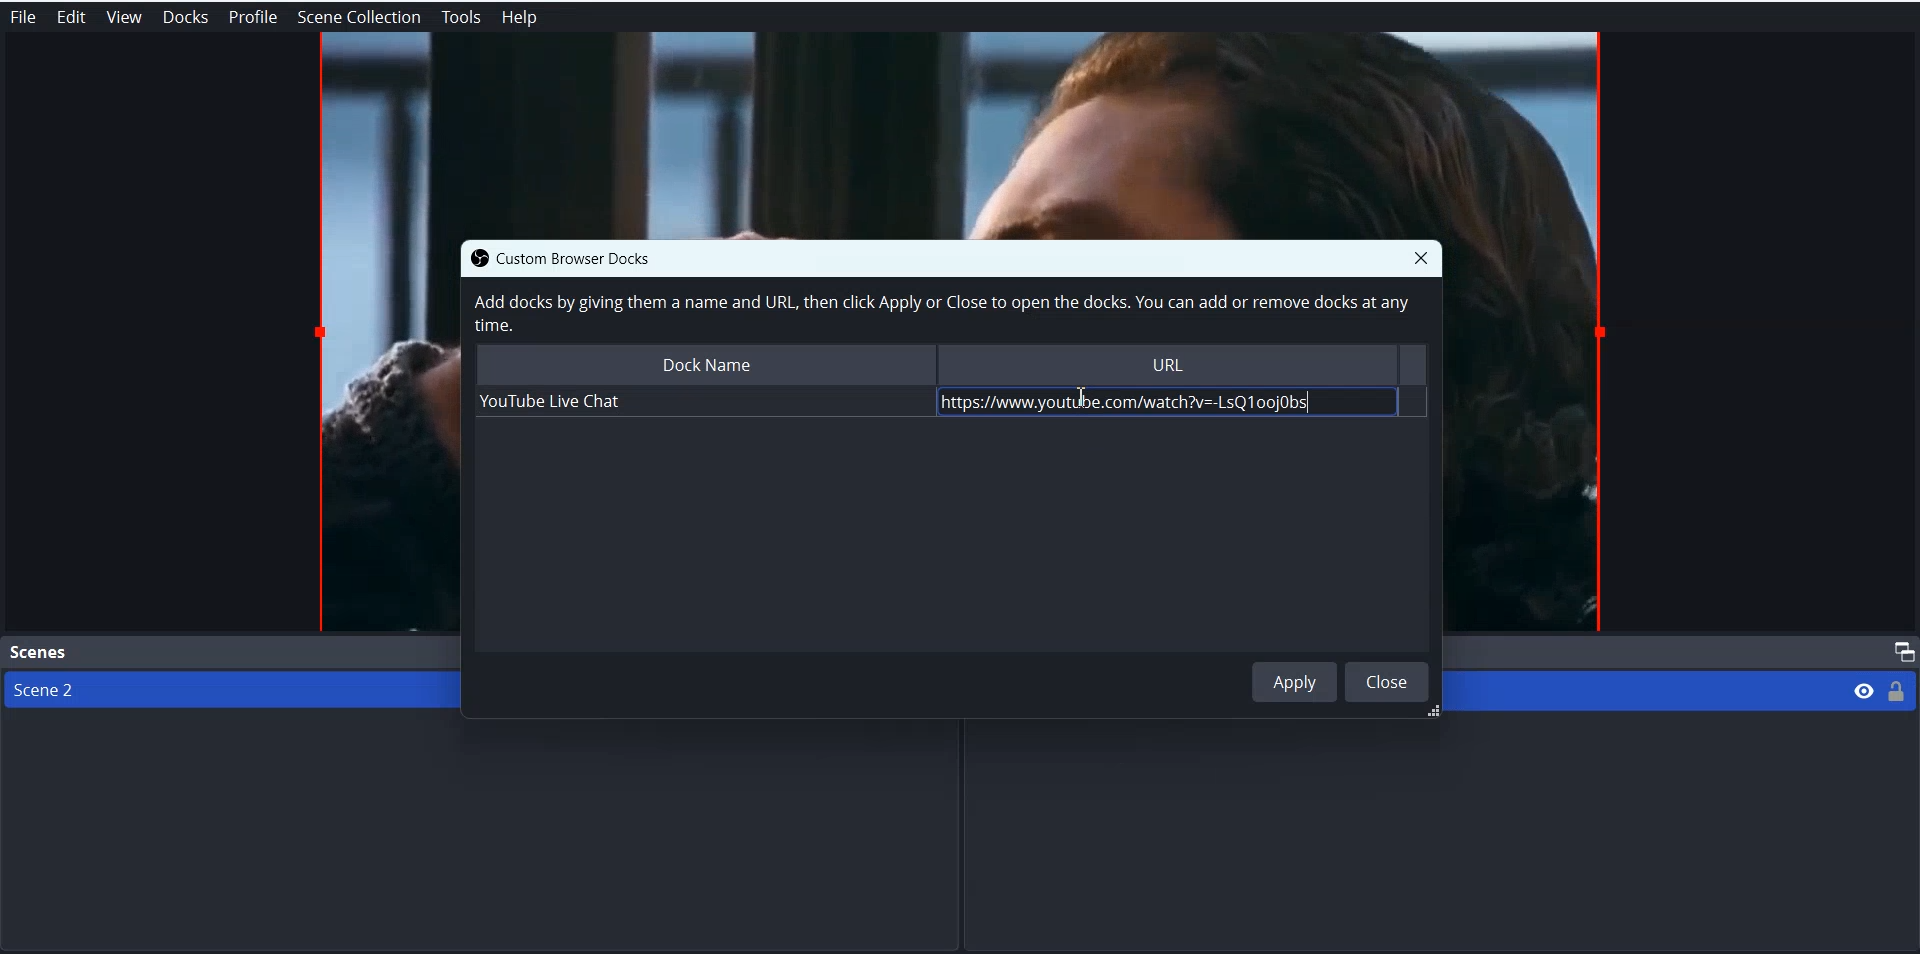  I want to click on Maximize, so click(1900, 651).